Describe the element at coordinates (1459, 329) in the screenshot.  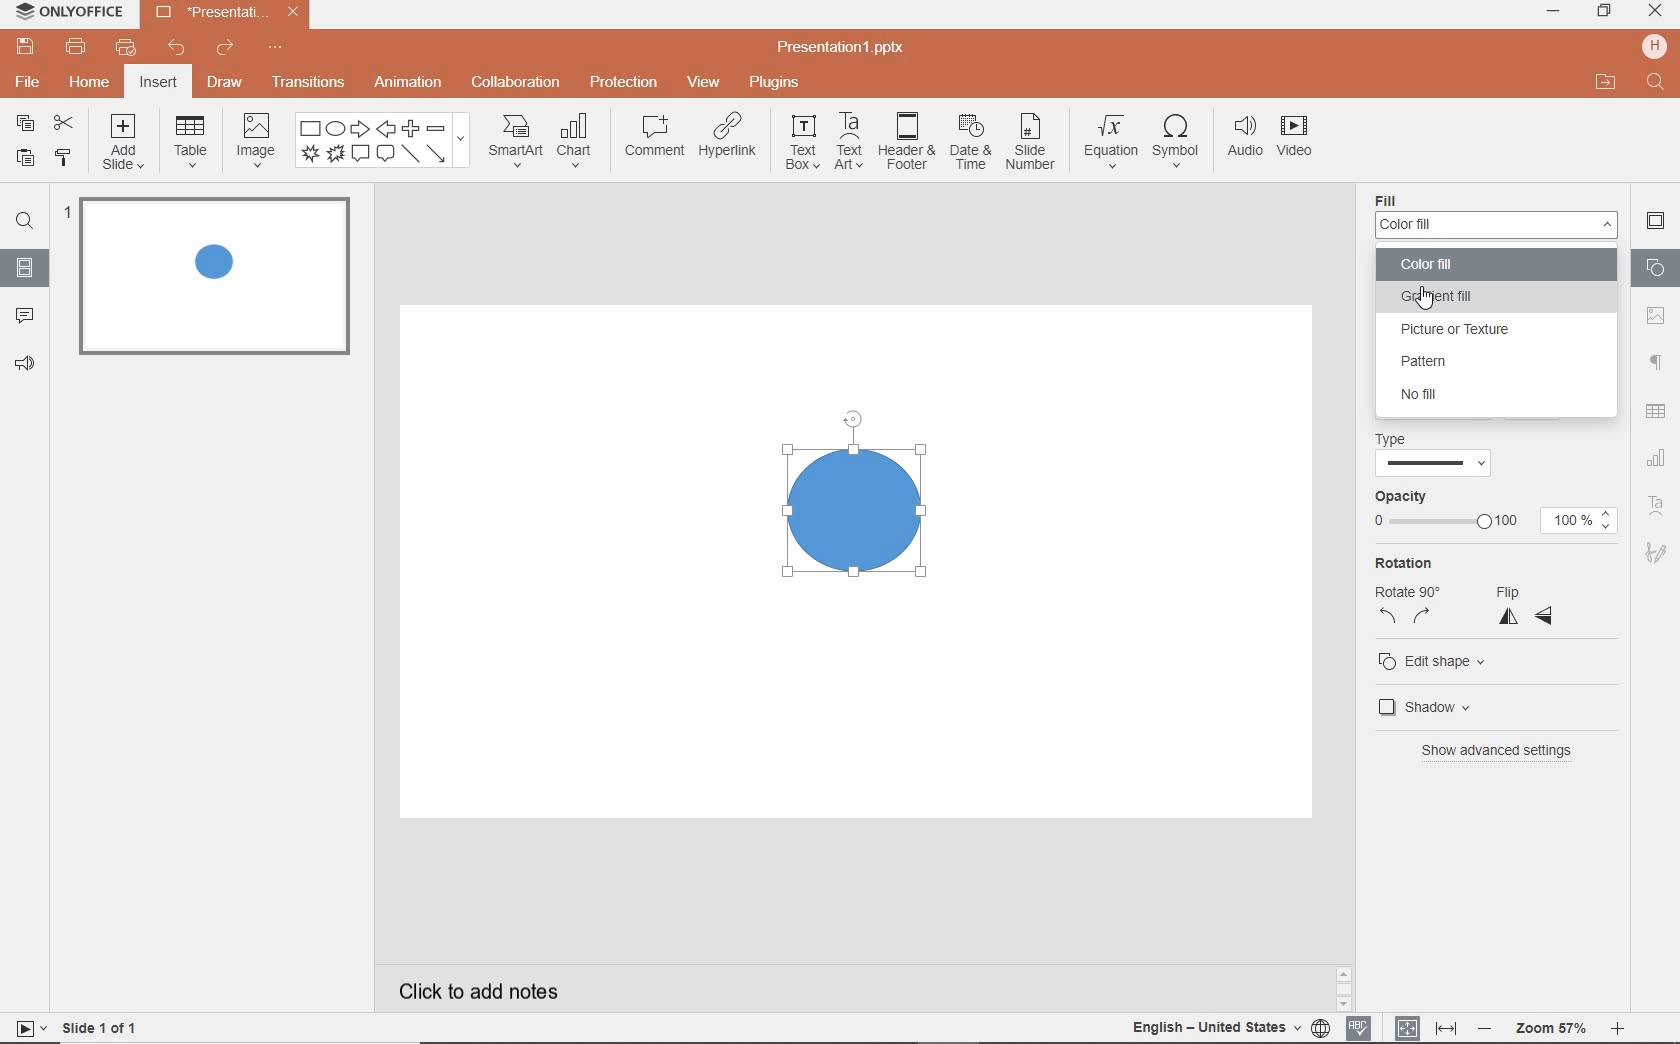
I see `picture or texture` at that location.